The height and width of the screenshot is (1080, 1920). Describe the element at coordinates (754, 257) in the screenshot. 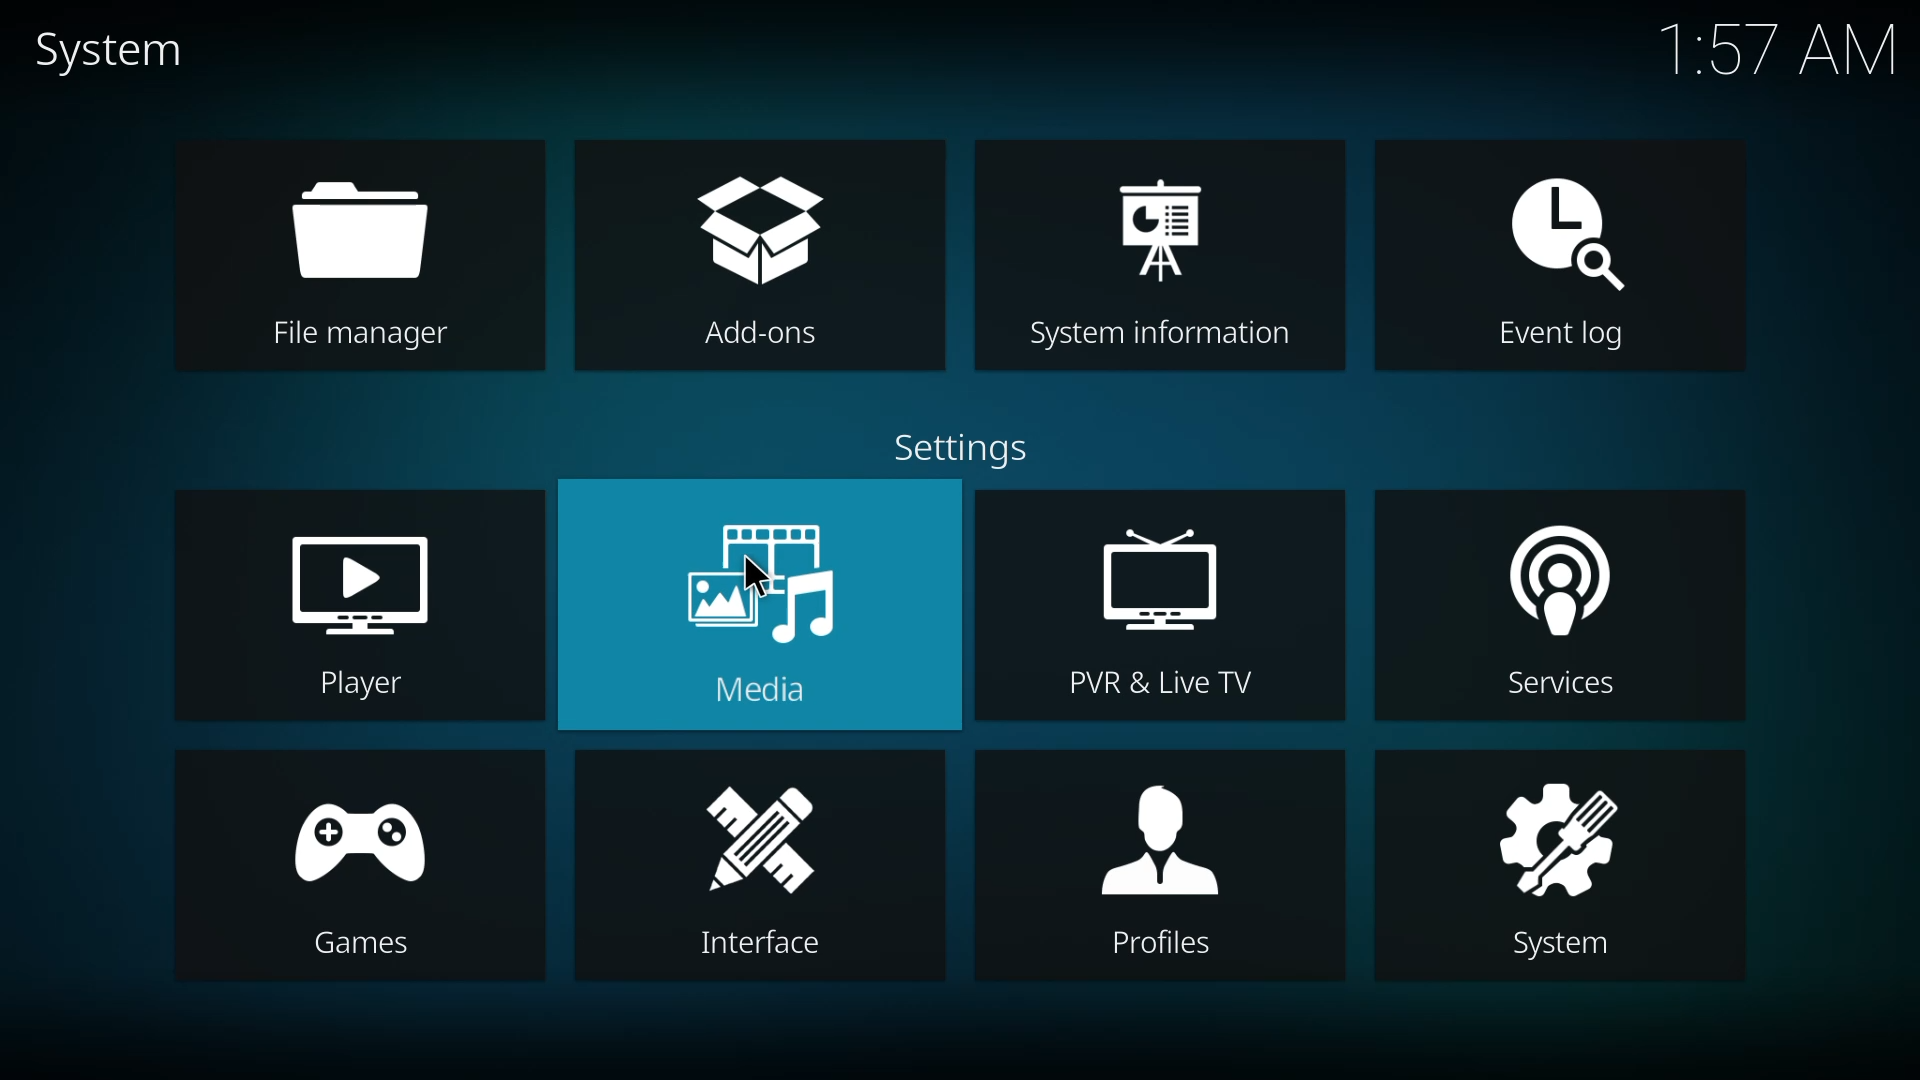

I see `add-ons` at that location.